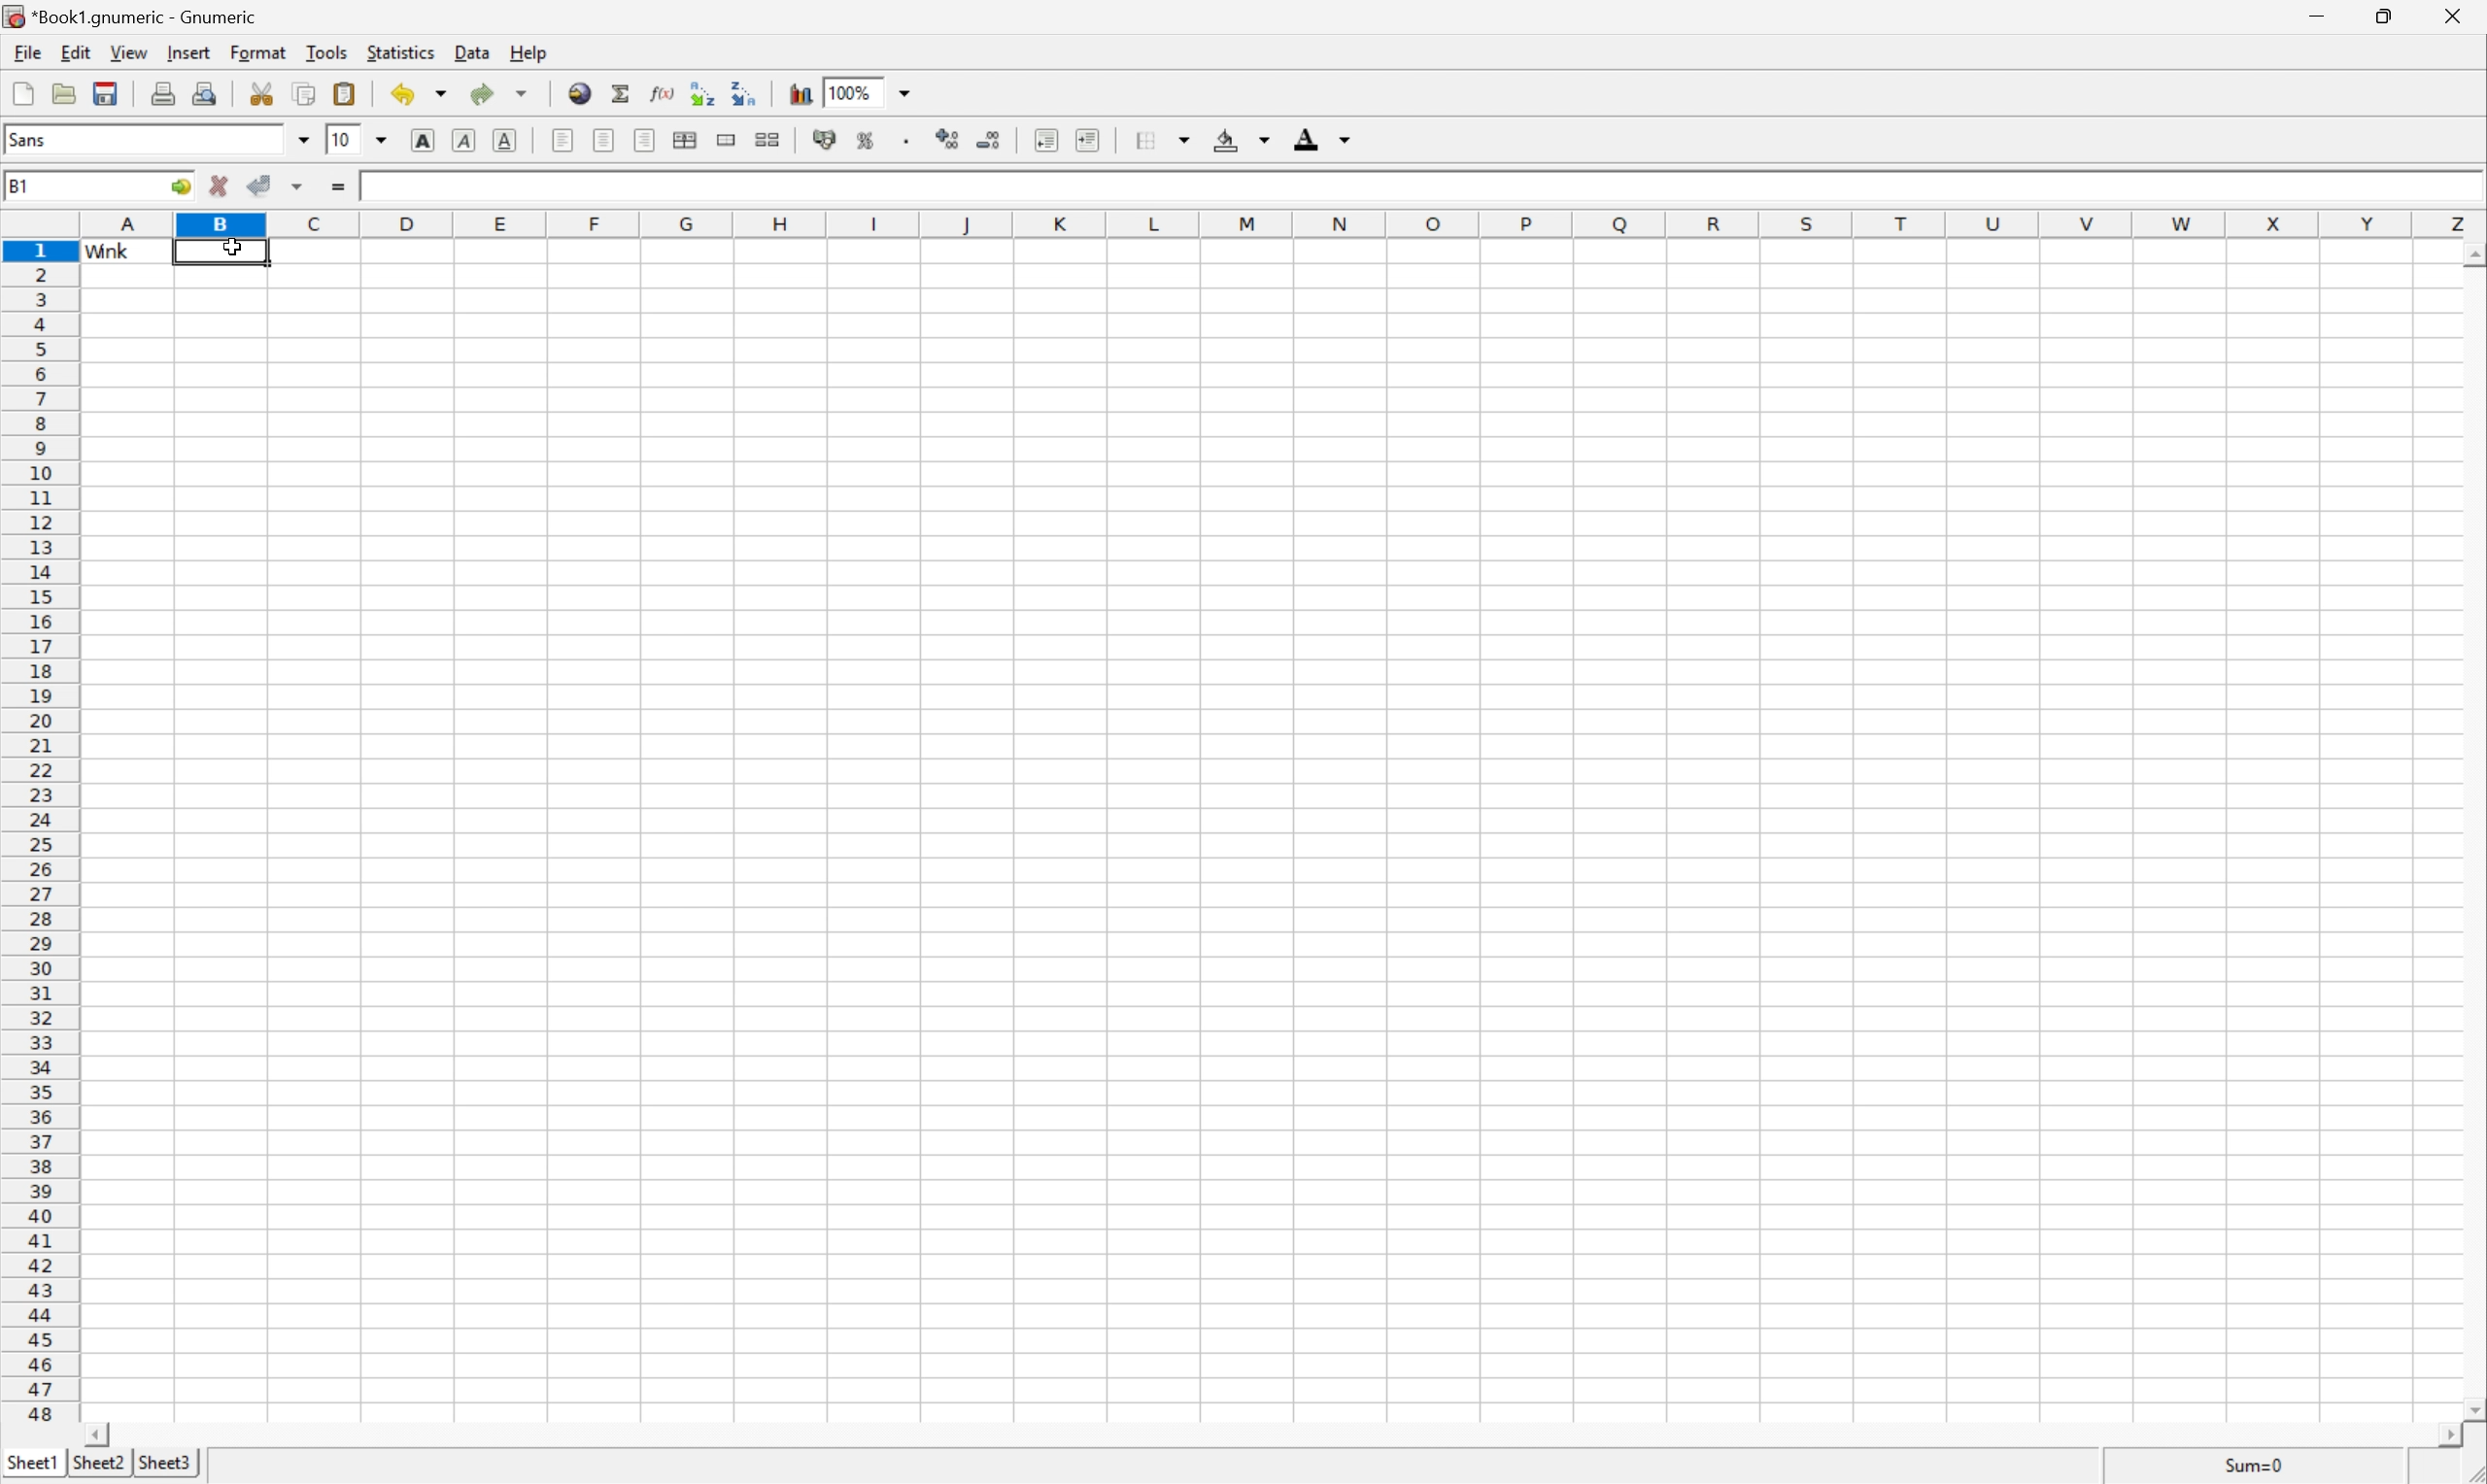 The width and height of the screenshot is (2487, 1484). Describe the element at coordinates (801, 93) in the screenshot. I see `insert chart` at that location.